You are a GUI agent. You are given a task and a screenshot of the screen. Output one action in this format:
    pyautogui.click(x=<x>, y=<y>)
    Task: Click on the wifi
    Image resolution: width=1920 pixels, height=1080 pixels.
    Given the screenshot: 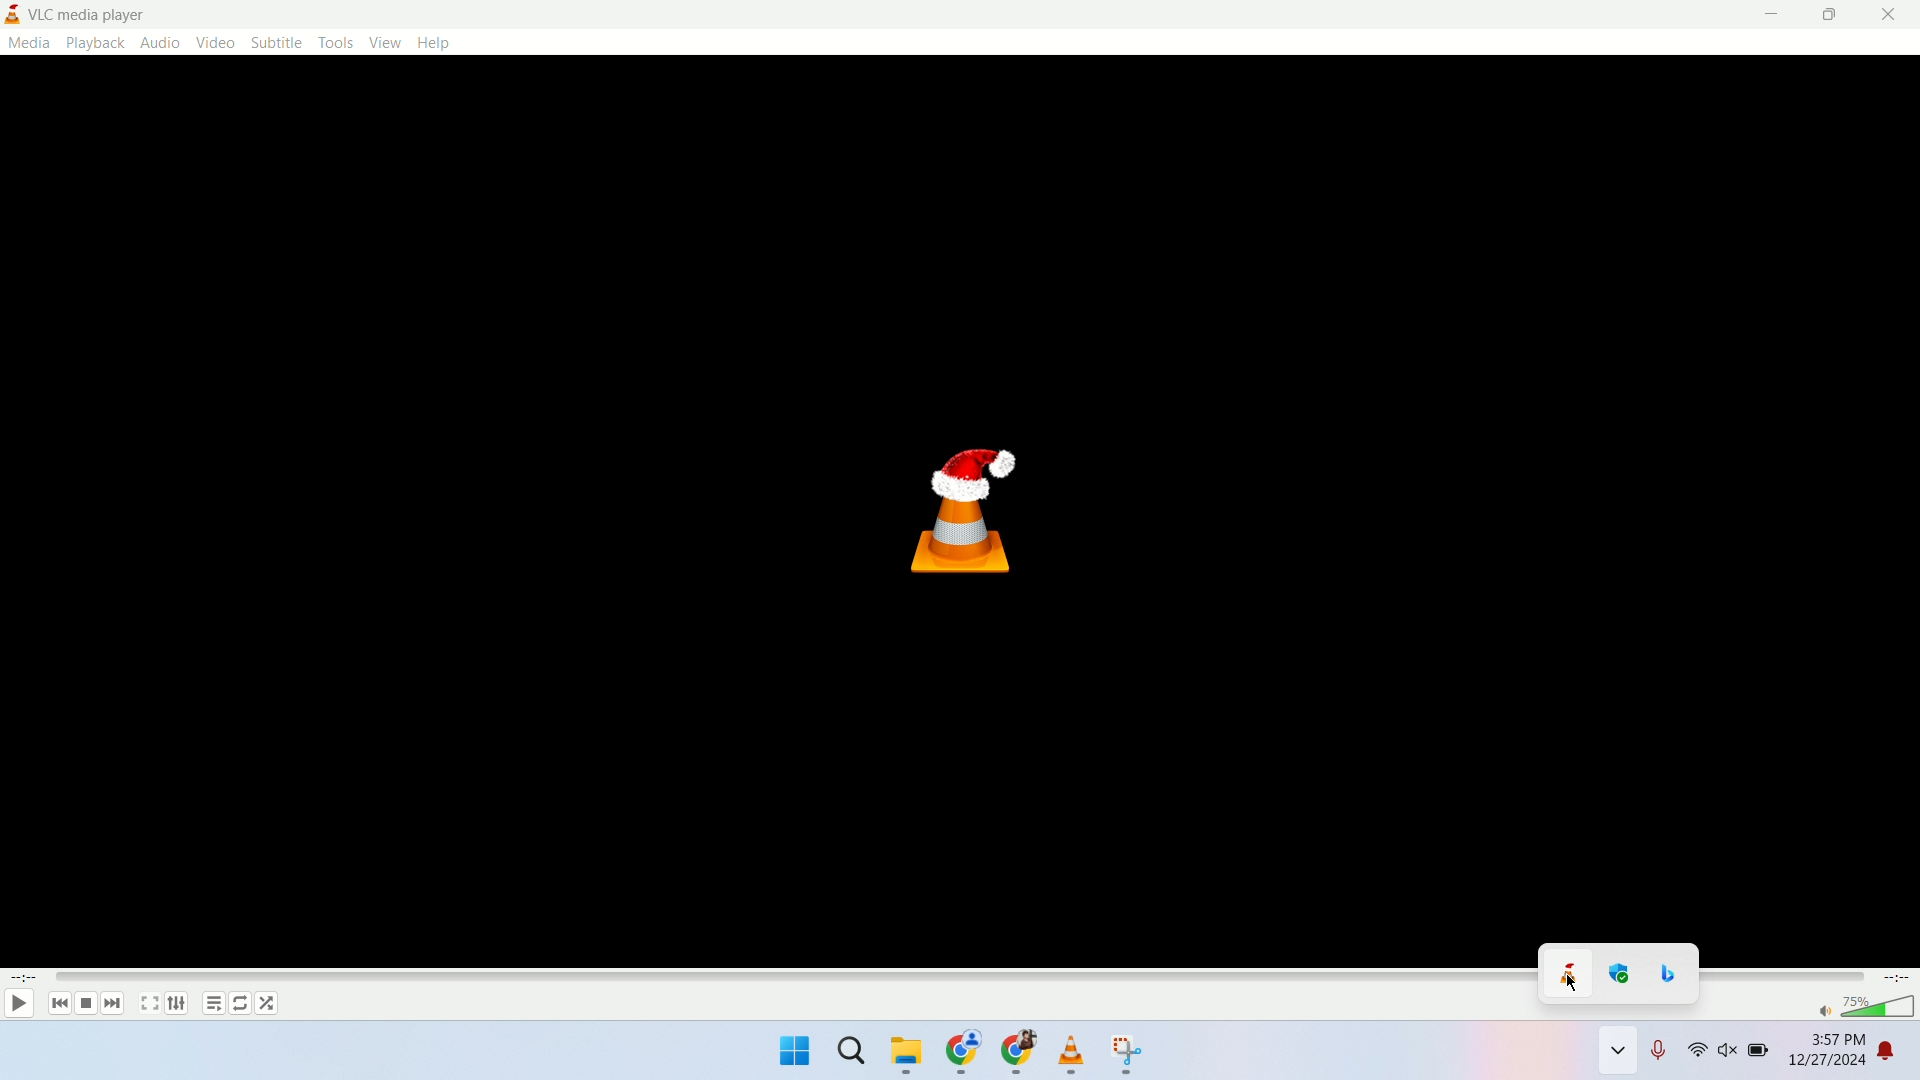 What is the action you would take?
    pyautogui.click(x=1697, y=1054)
    